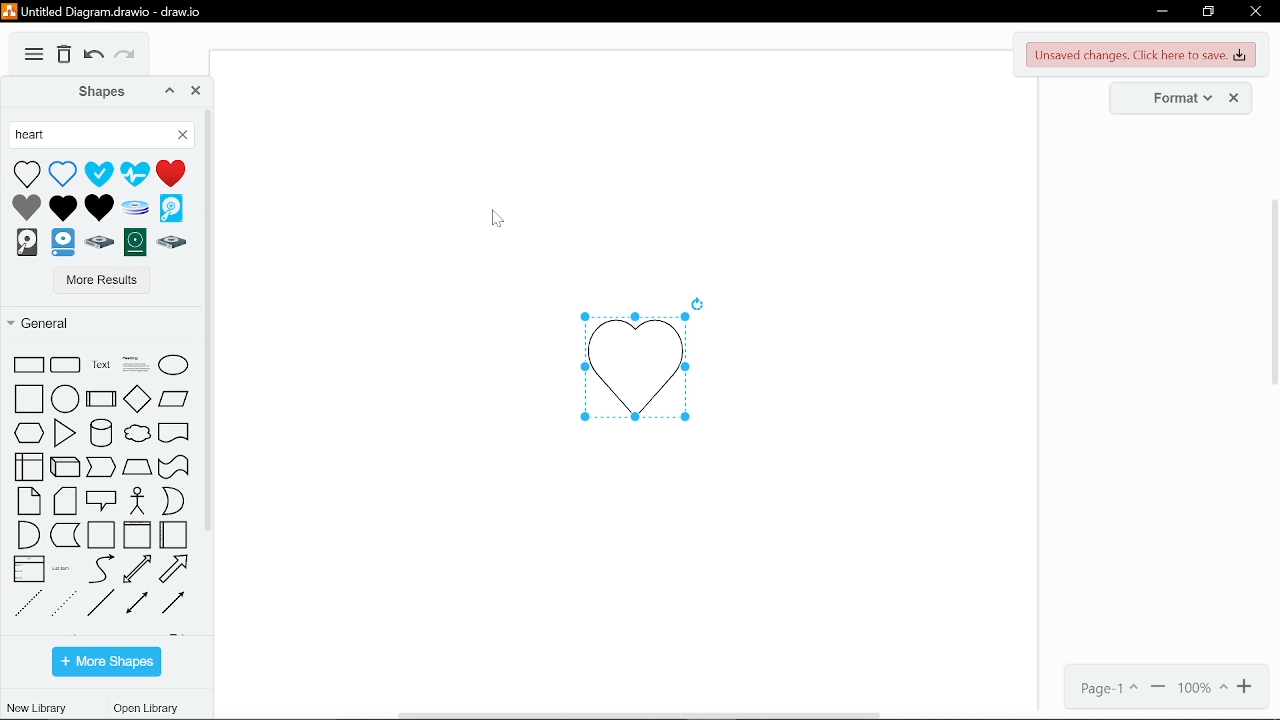 Image resolution: width=1280 pixels, height=720 pixels. Describe the element at coordinates (67, 433) in the screenshot. I see `triangle` at that location.